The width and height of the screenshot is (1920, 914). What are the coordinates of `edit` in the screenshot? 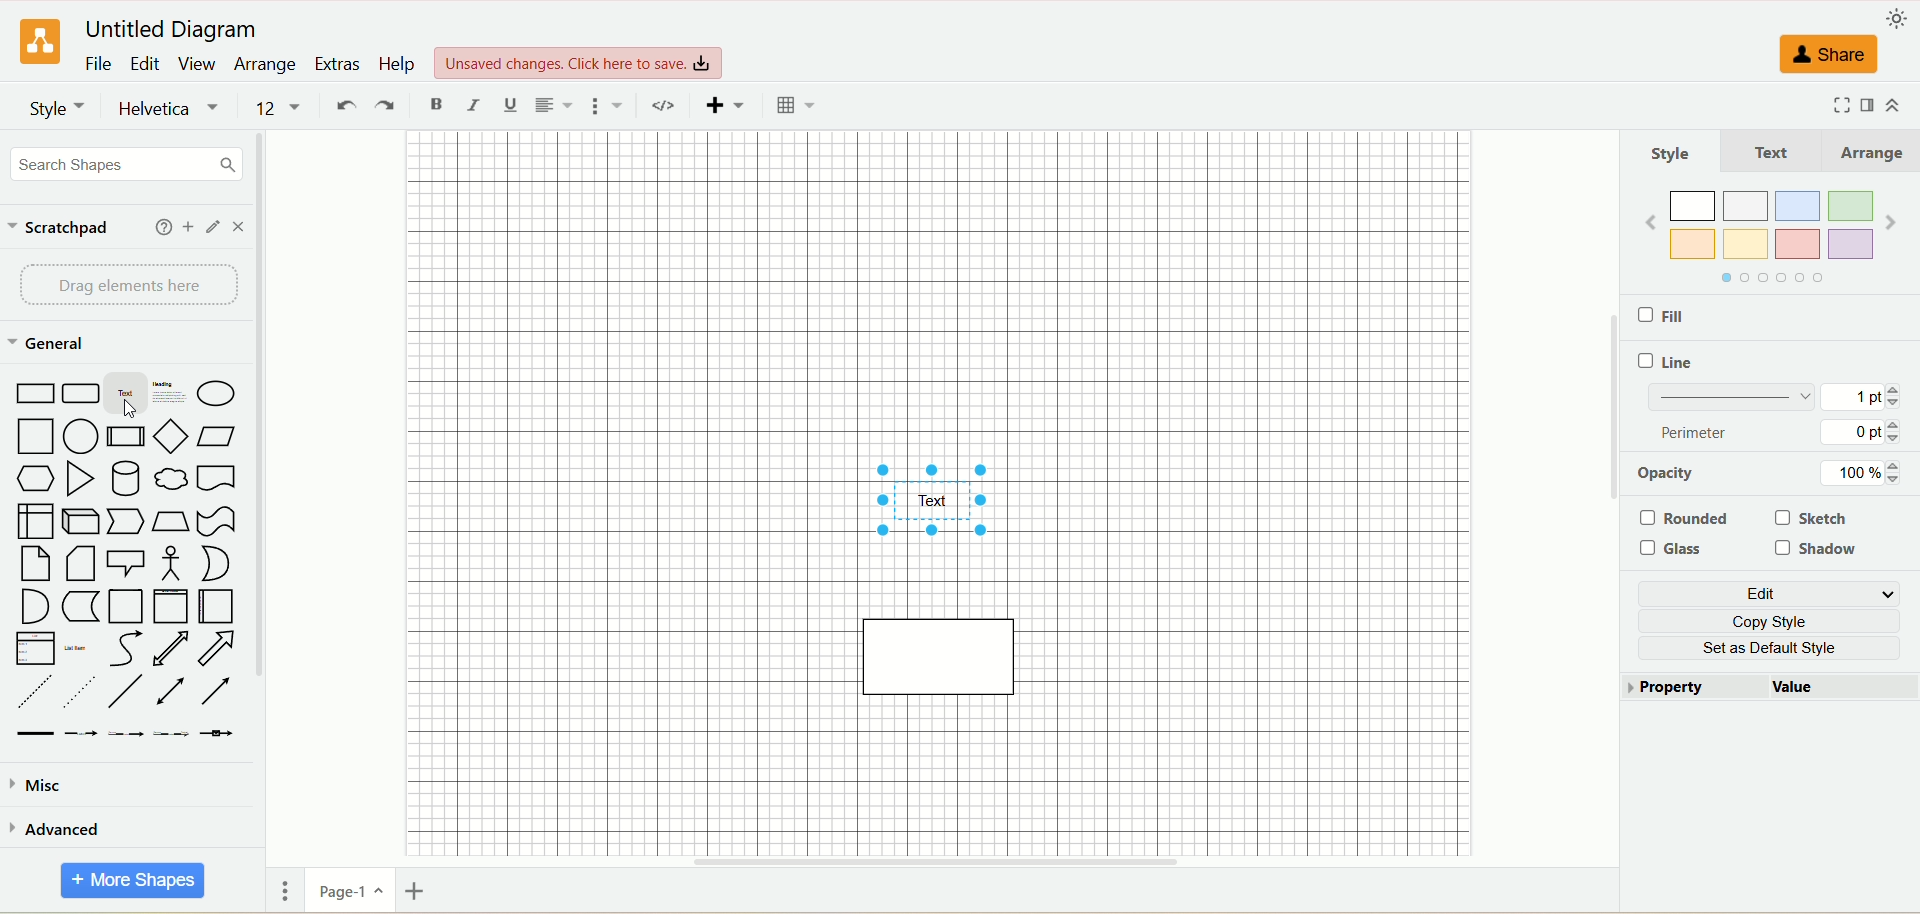 It's located at (1777, 595).